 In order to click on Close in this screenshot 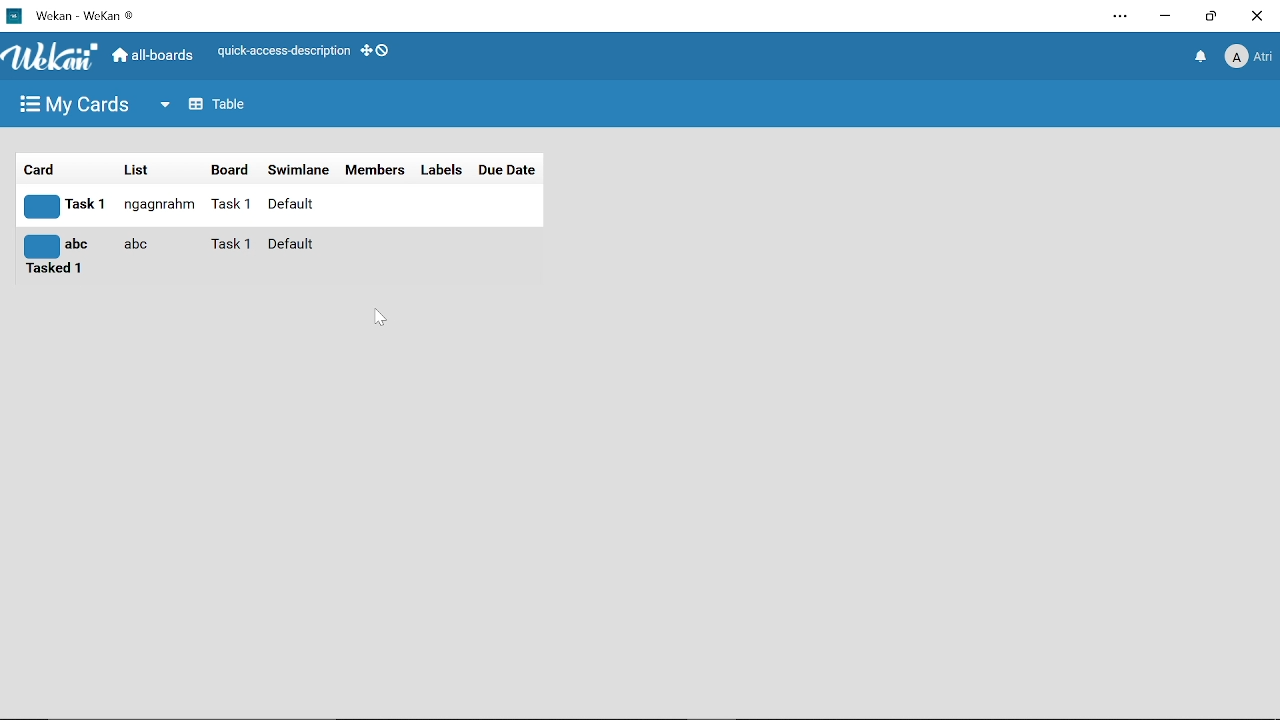, I will do `click(1258, 16)`.